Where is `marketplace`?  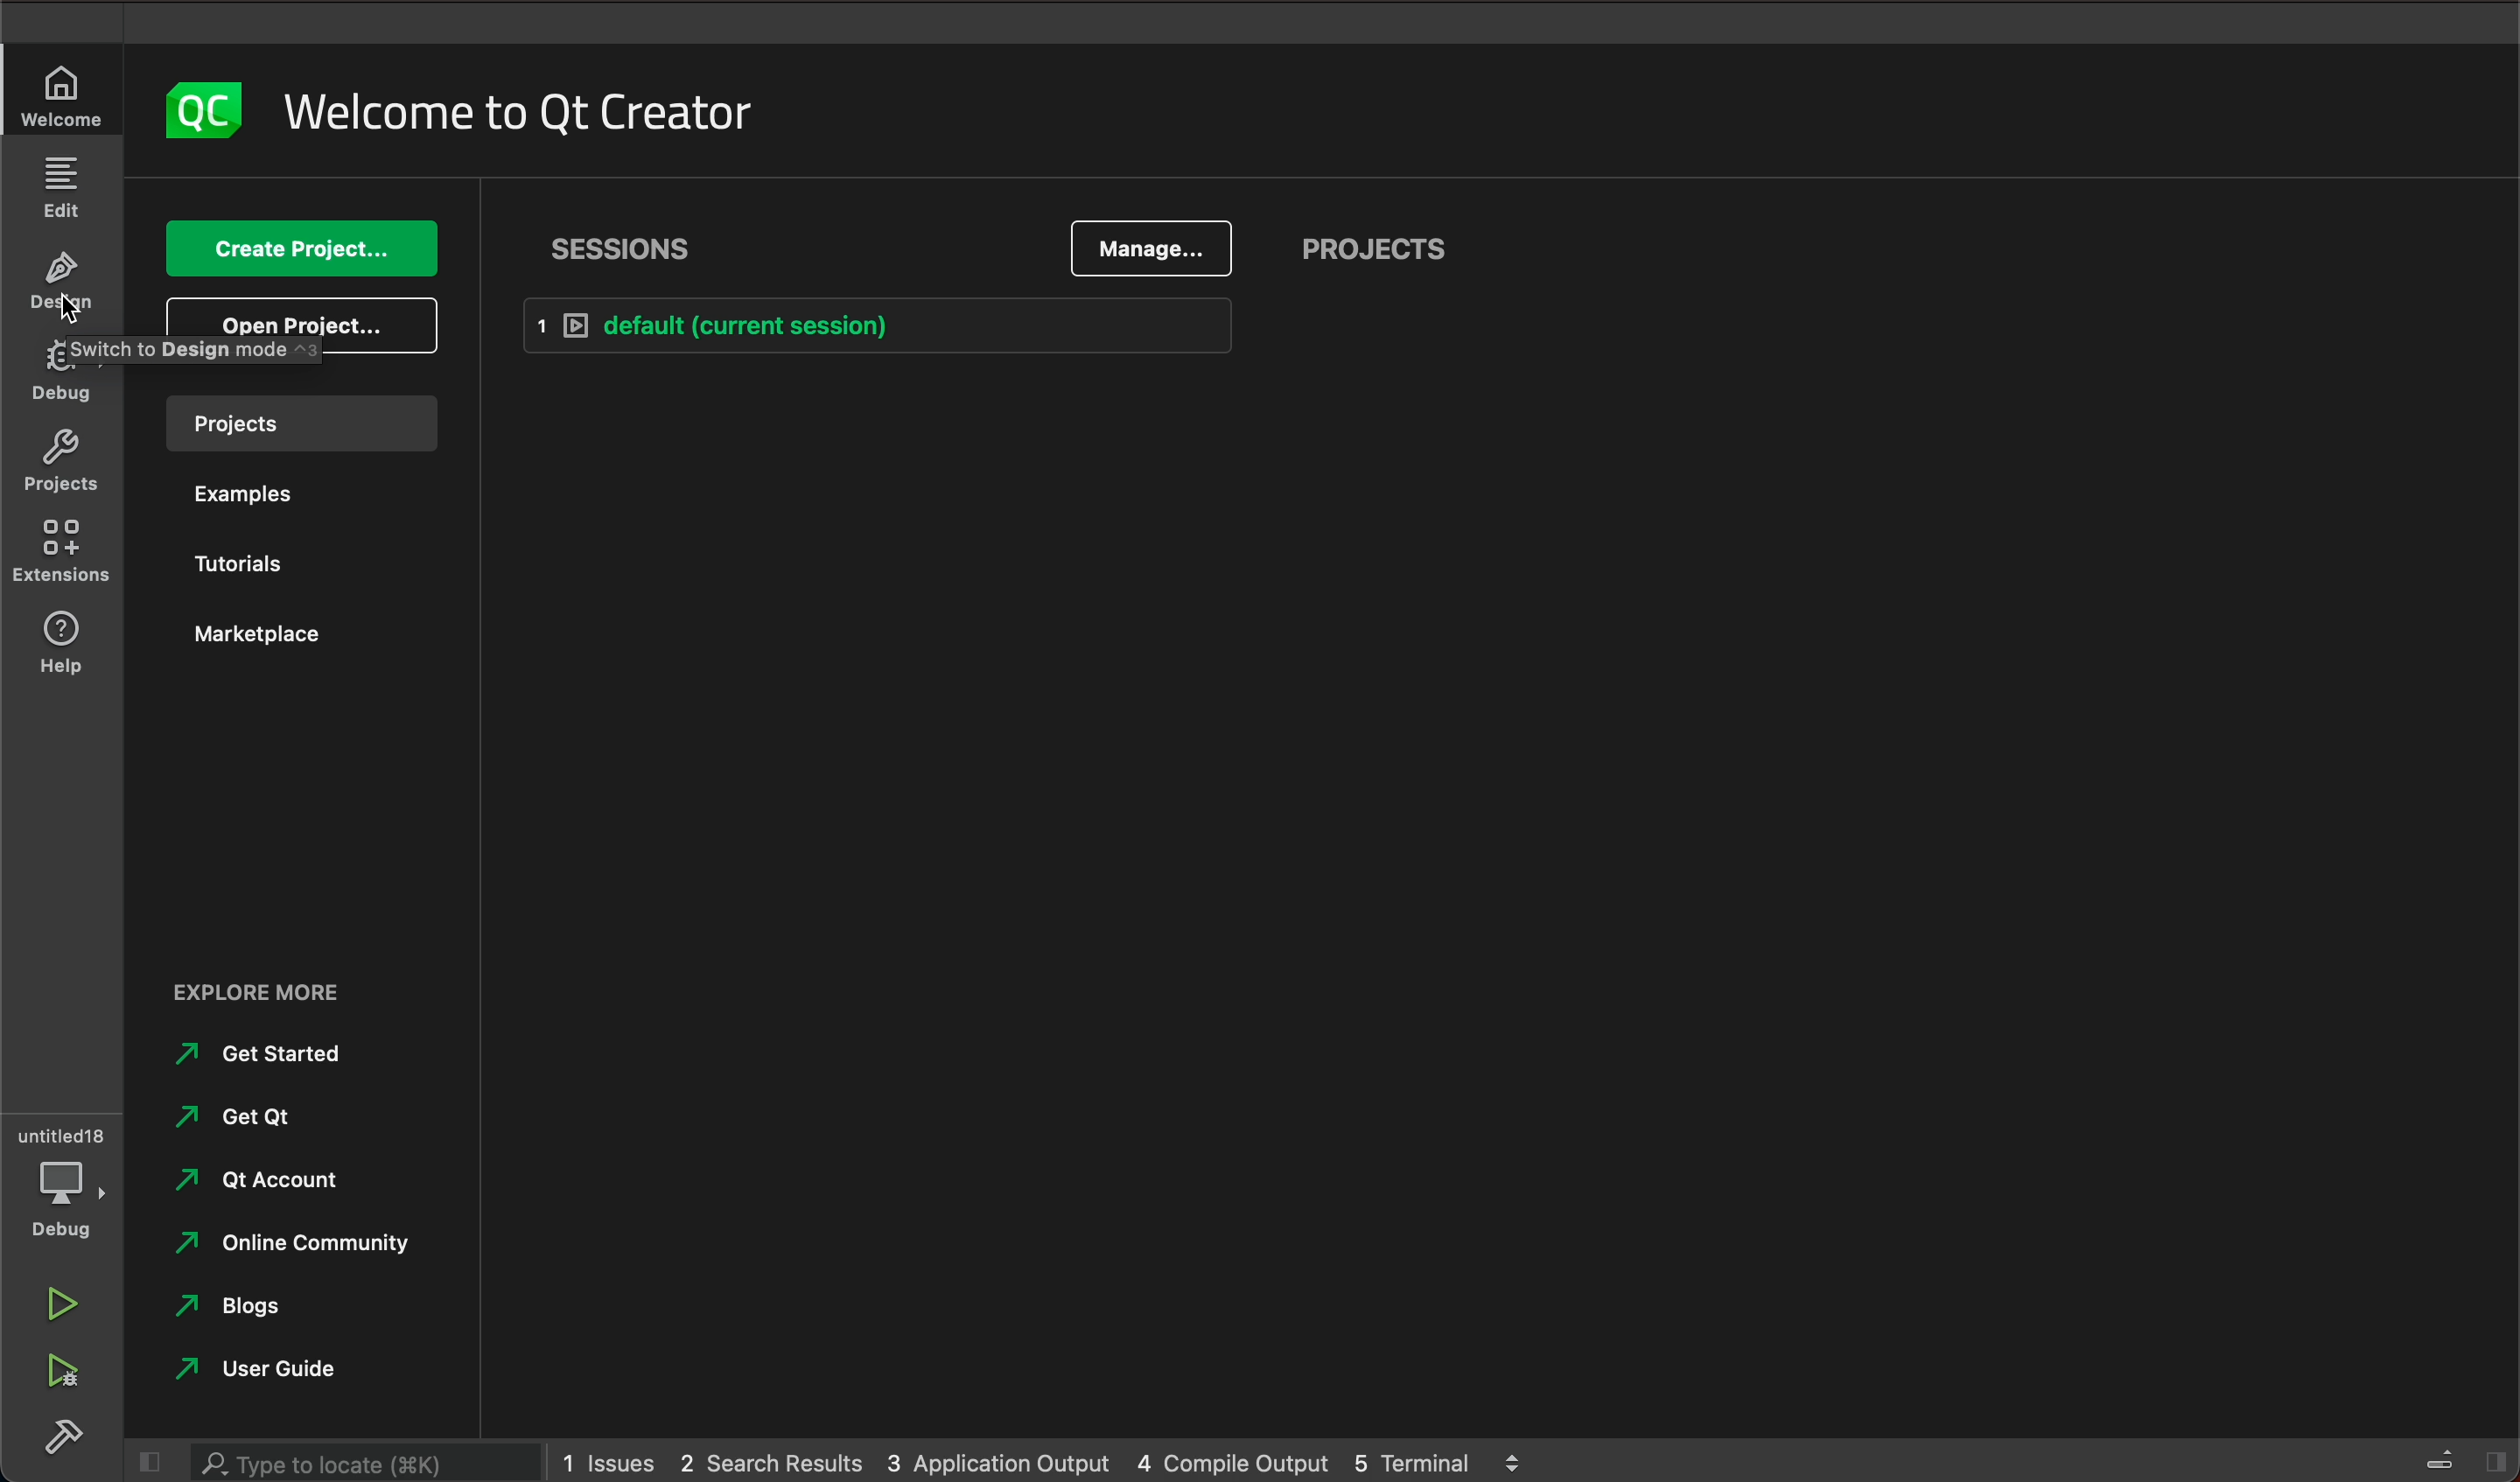
marketplace is located at coordinates (260, 632).